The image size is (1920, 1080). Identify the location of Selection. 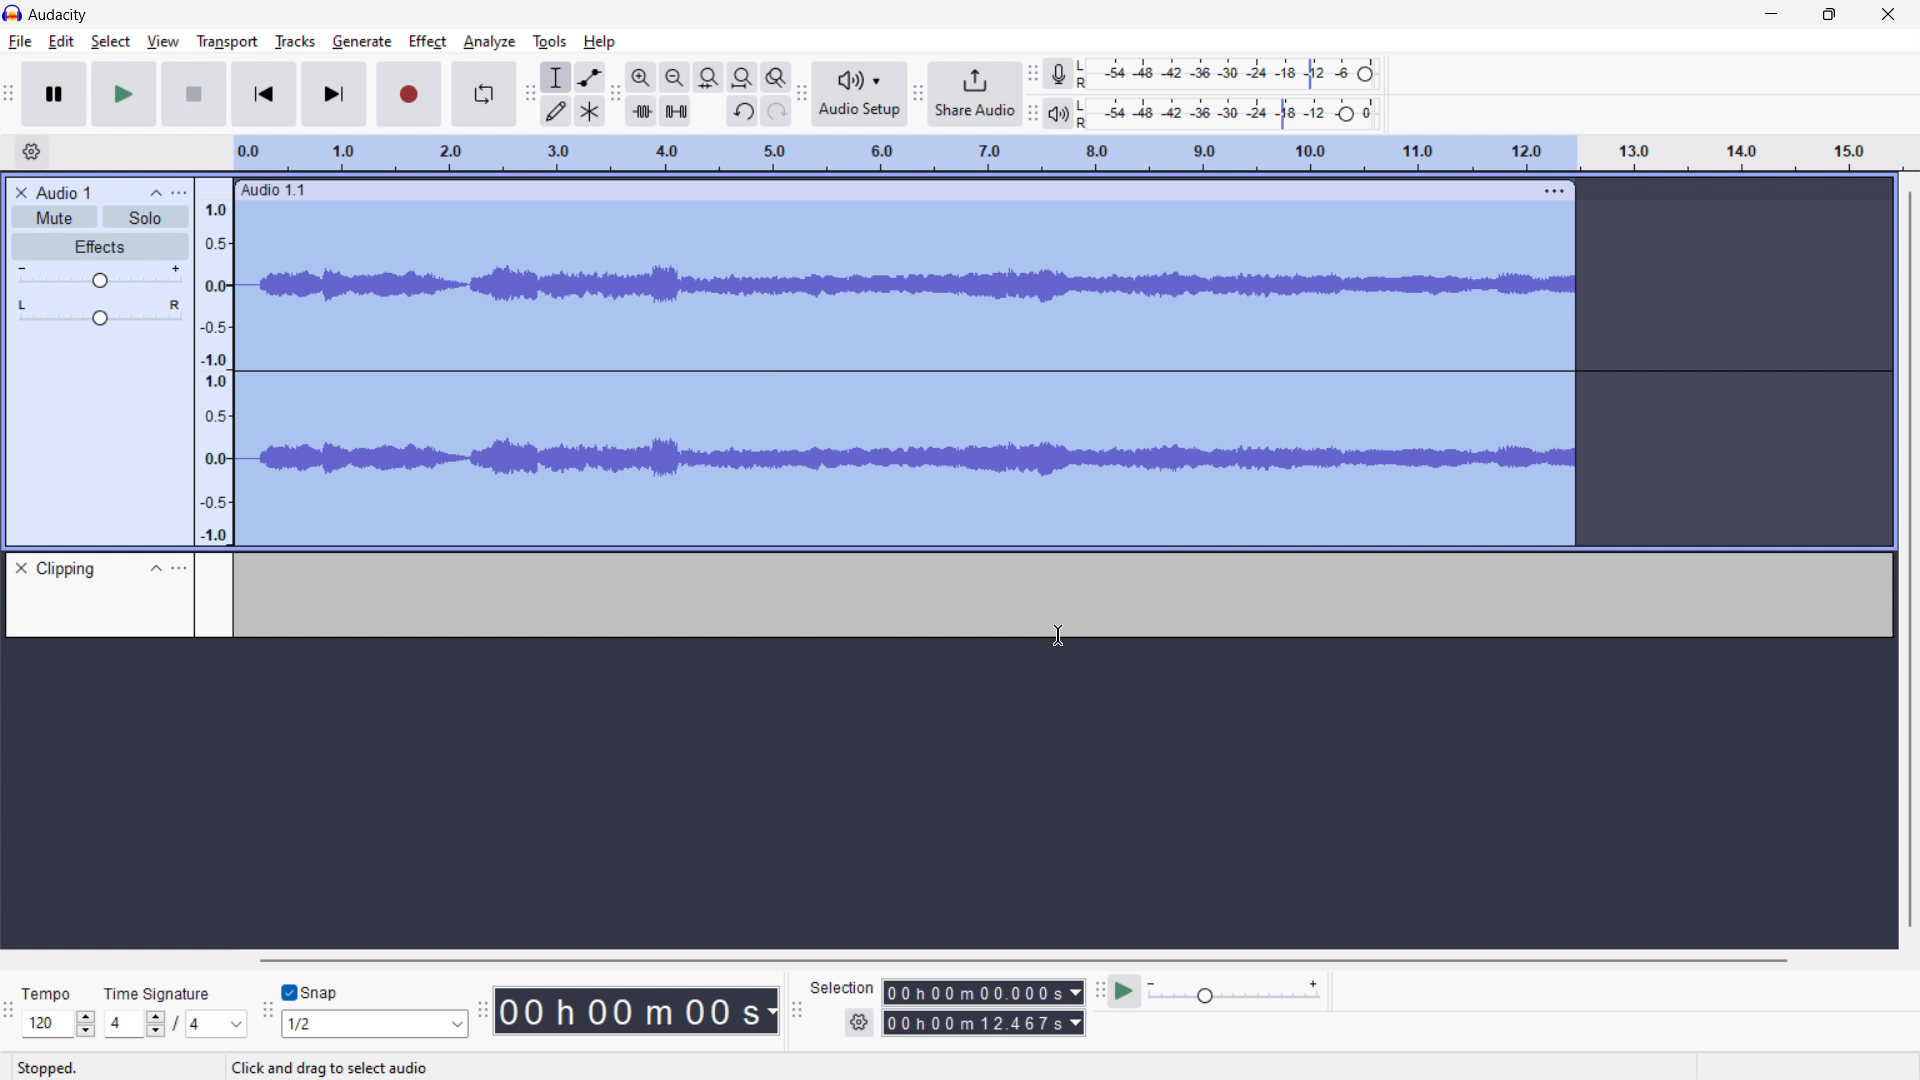
(849, 986).